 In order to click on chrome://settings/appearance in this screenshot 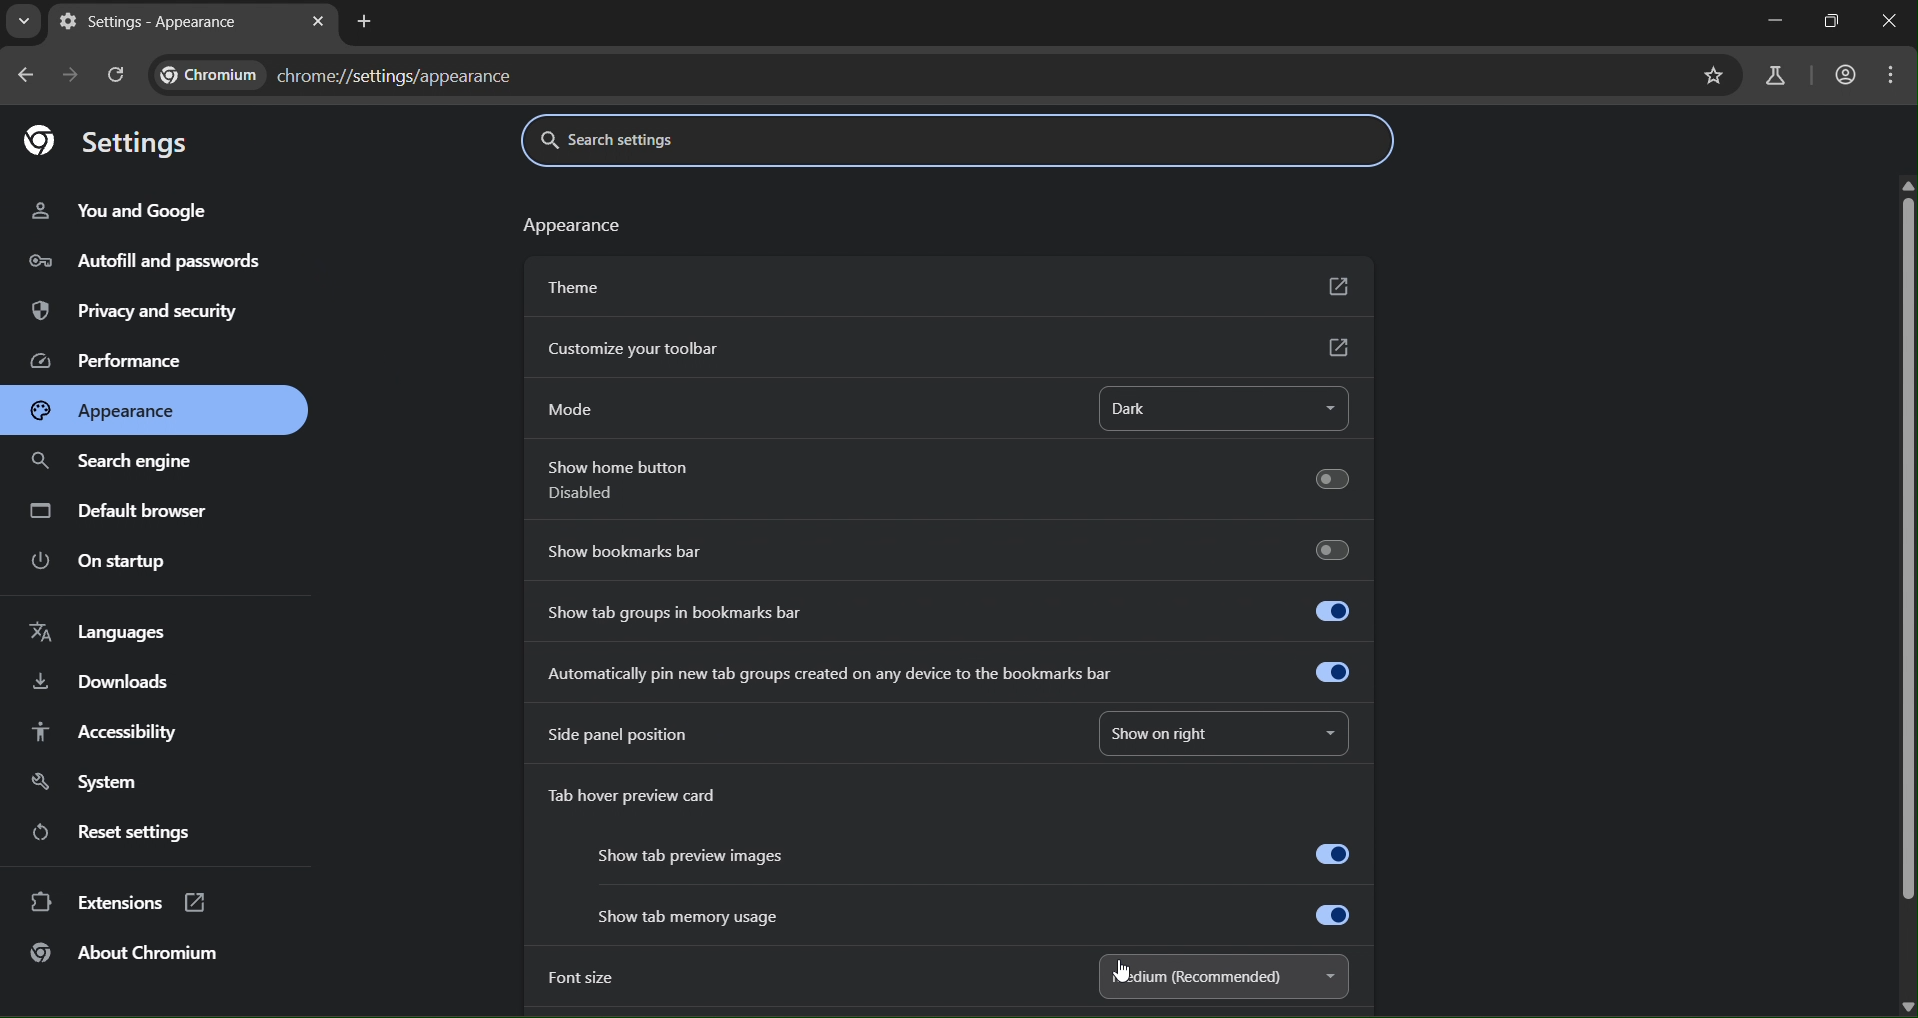, I will do `click(334, 76)`.